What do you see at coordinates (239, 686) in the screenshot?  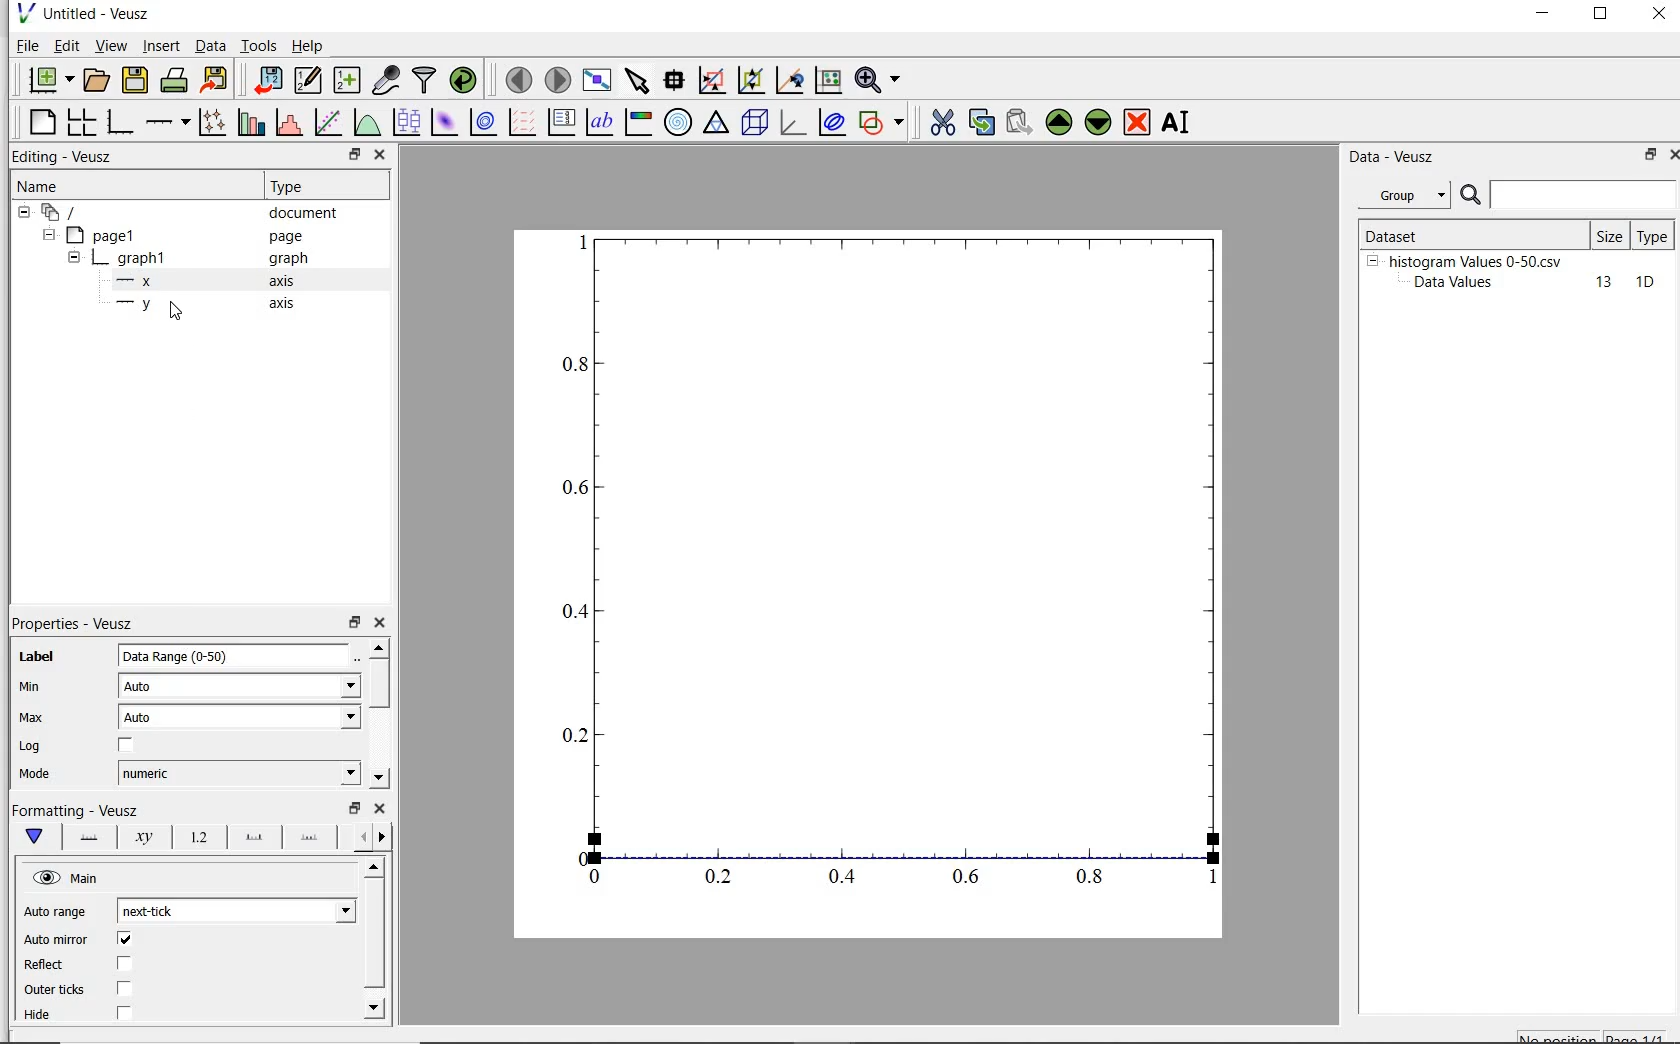 I see `Auto` at bounding box center [239, 686].